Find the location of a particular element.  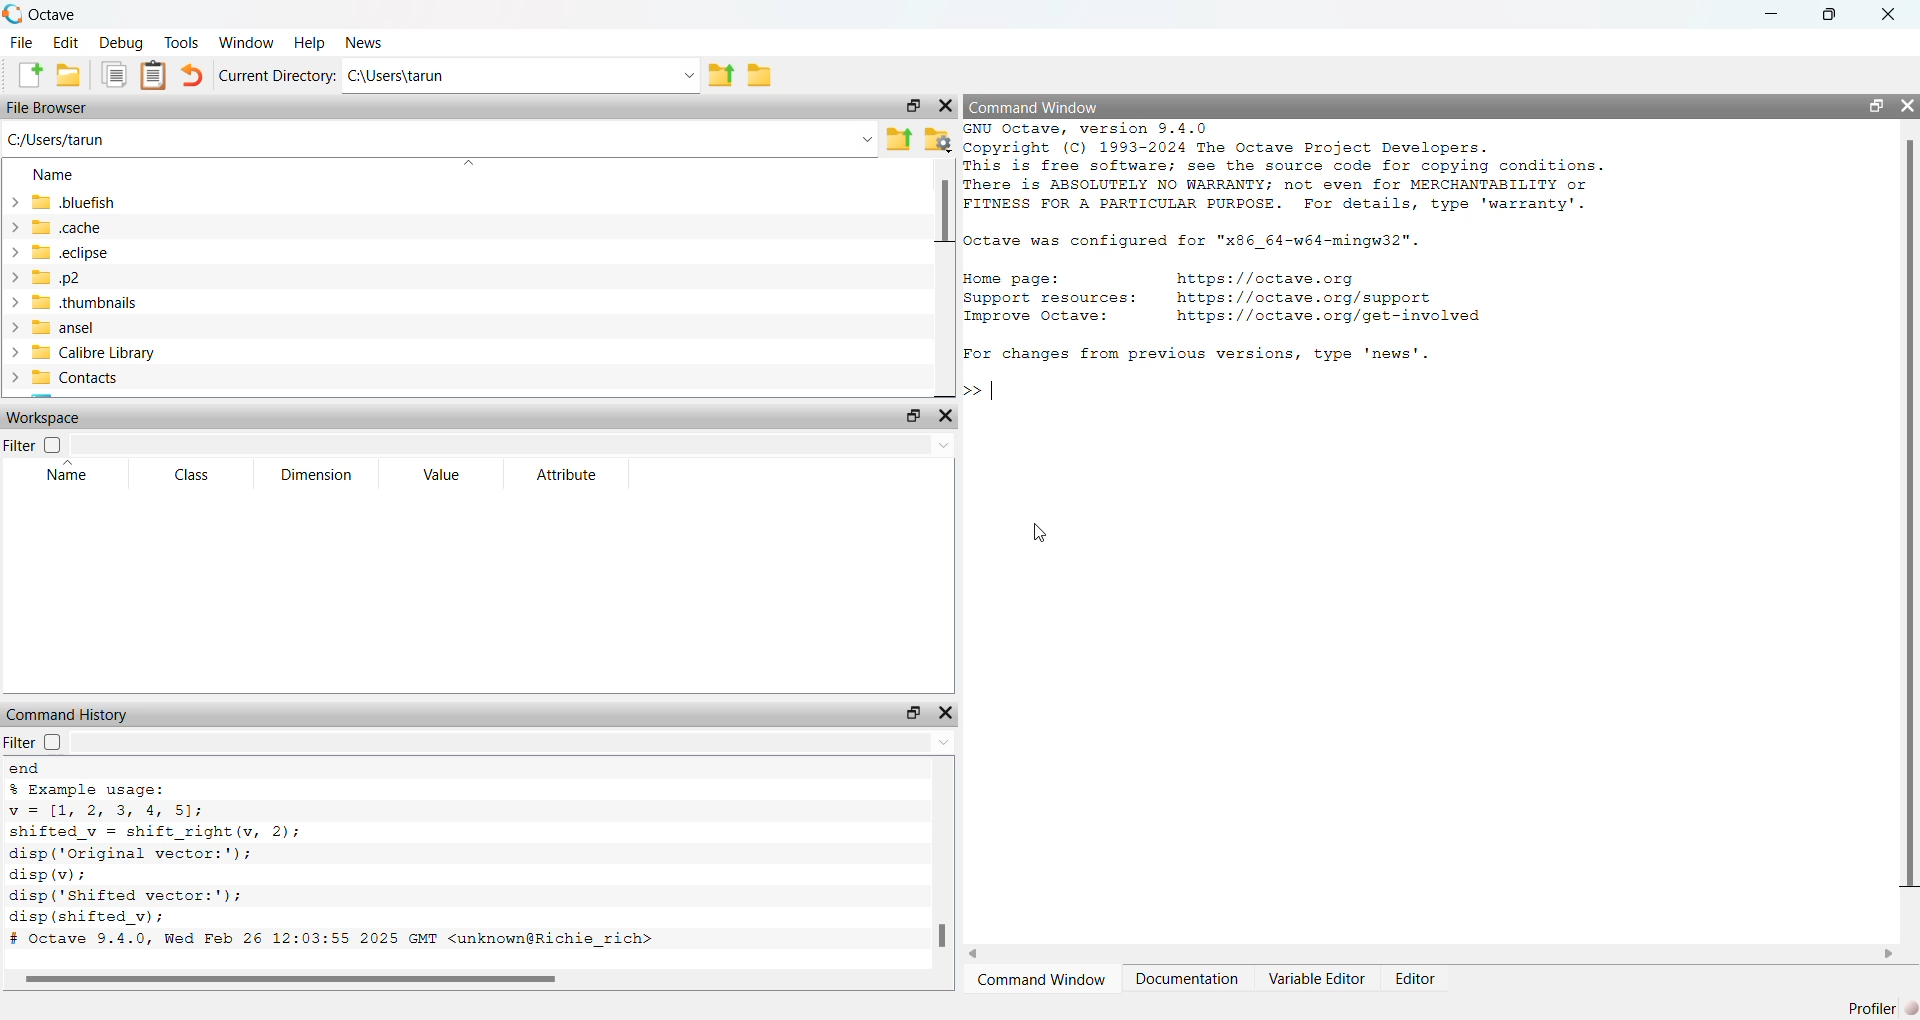

enter directory name is located at coordinates (522, 79).